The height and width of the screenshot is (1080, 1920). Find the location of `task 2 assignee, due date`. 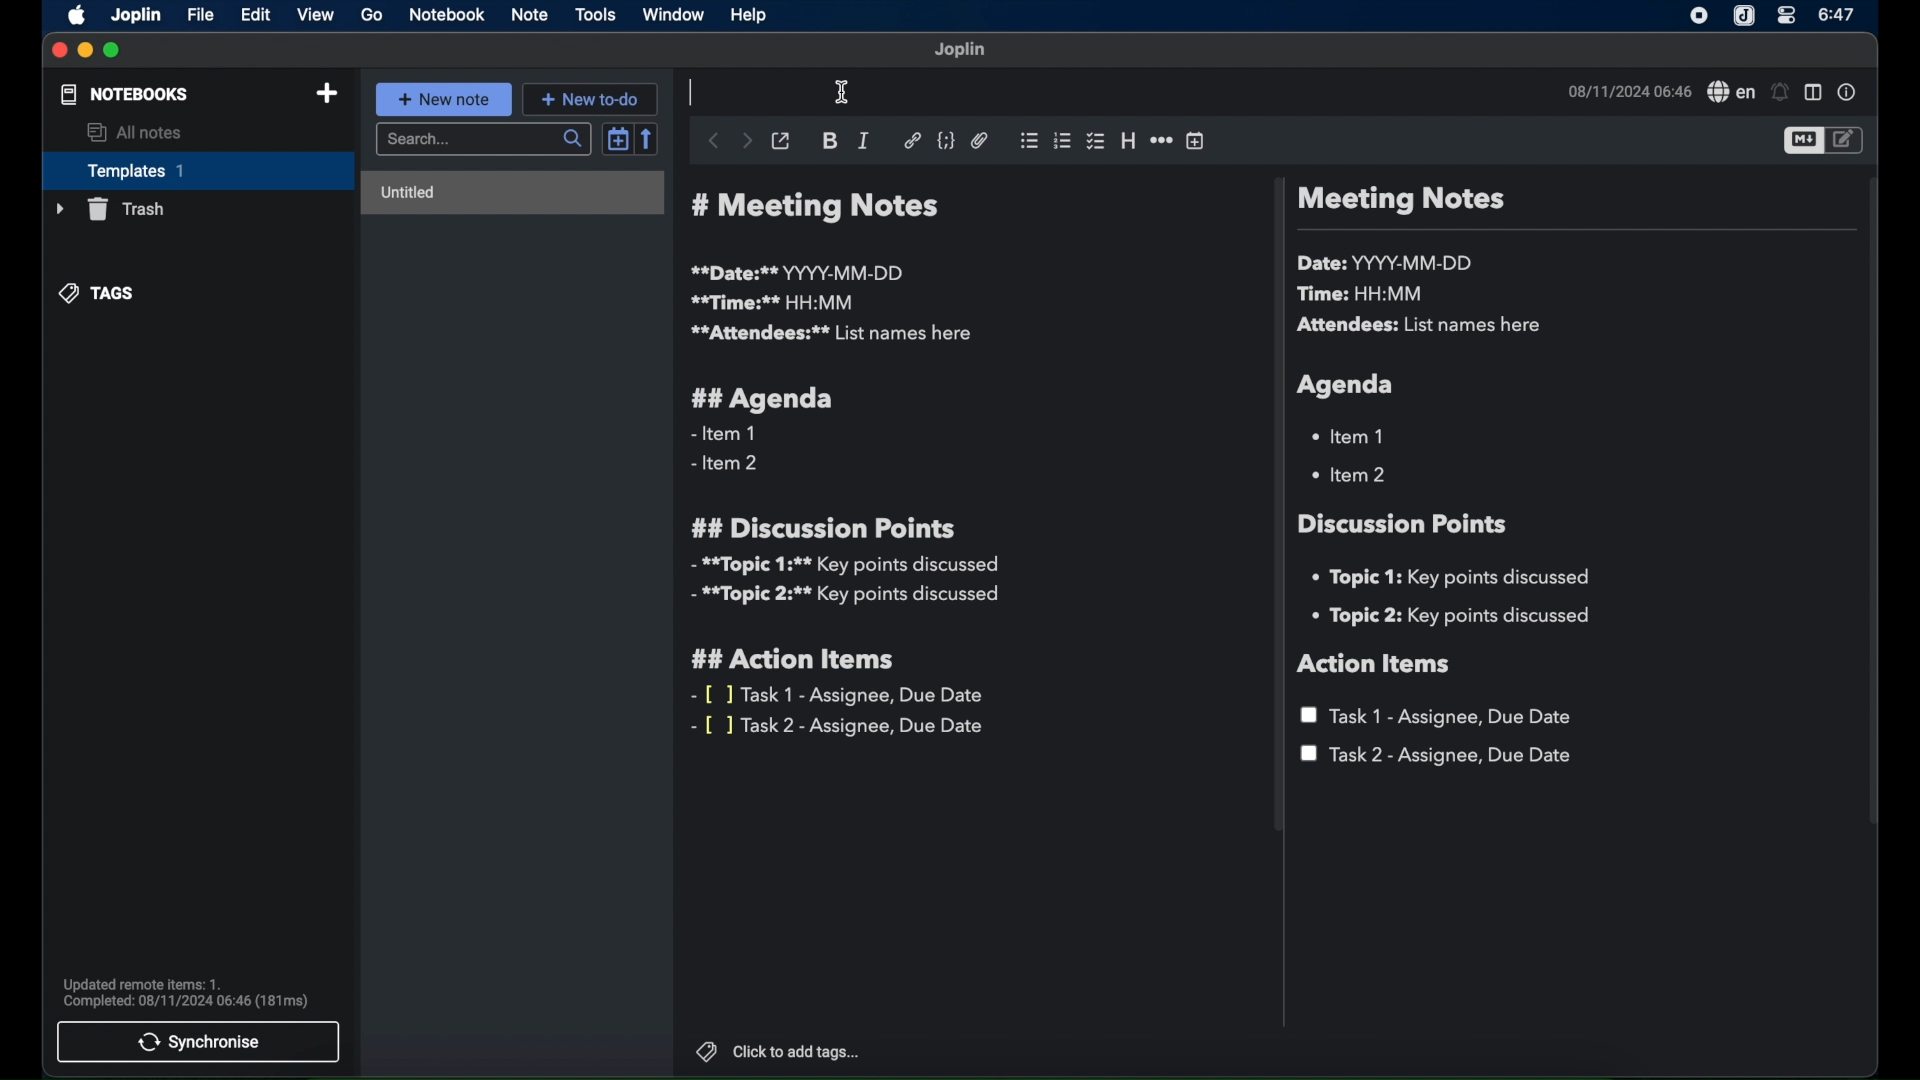

task 2 assignee, due date is located at coordinates (1437, 756).